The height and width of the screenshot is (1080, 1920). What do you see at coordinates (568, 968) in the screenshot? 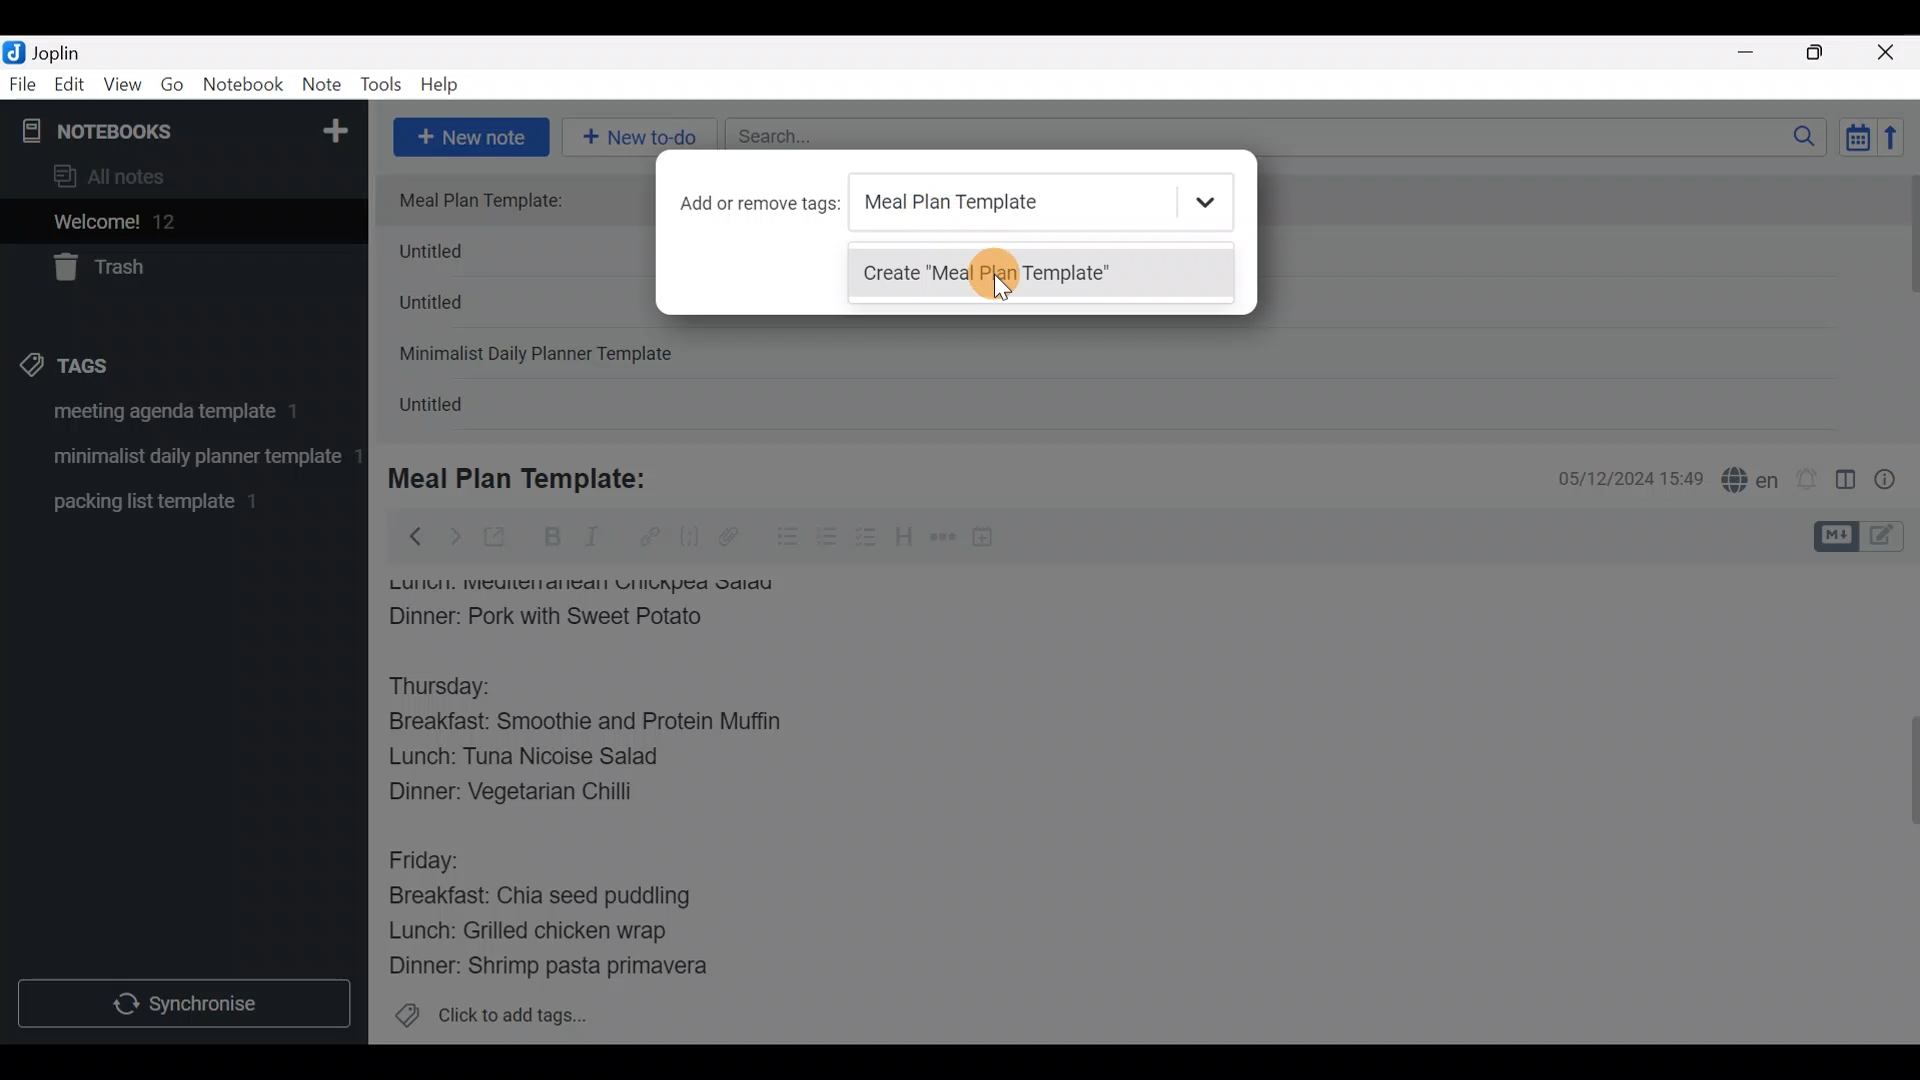
I see `Dinner: Shrimp pasta primavera` at bounding box center [568, 968].